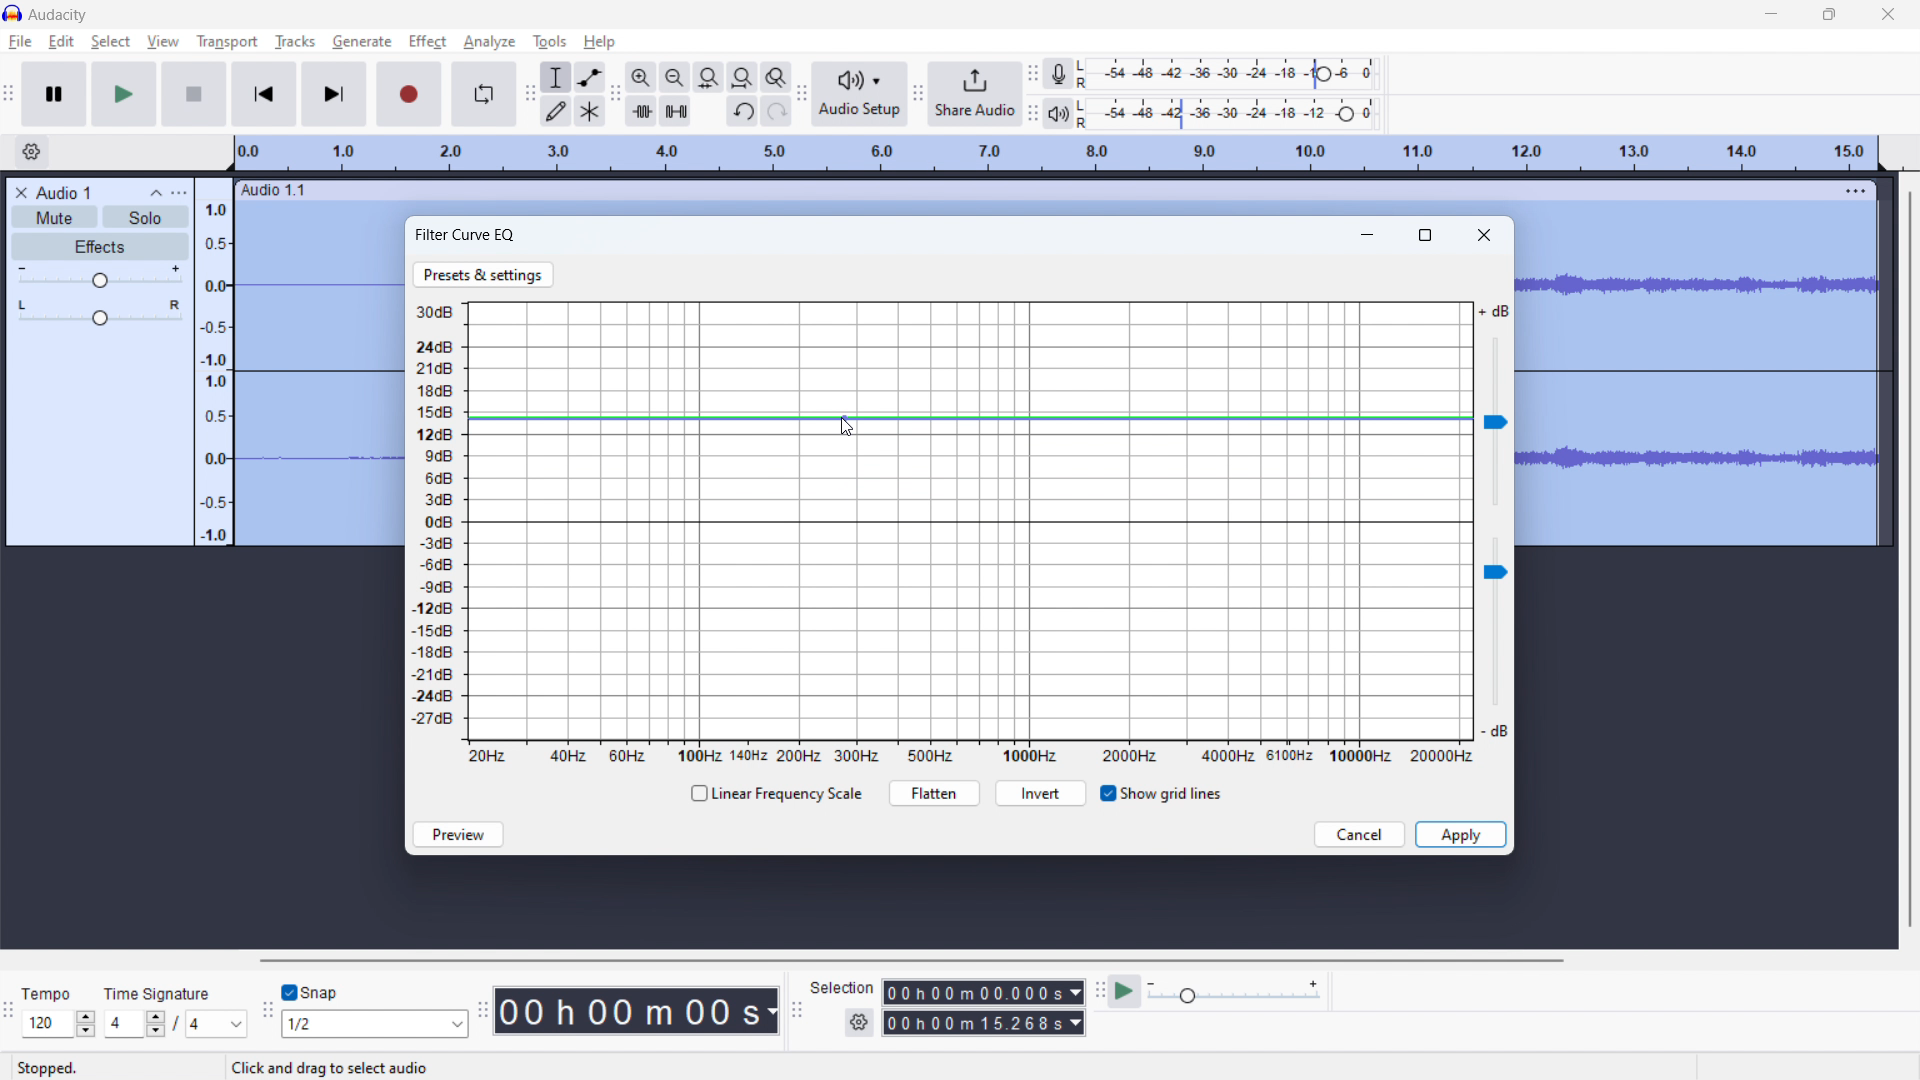  What do you see at coordinates (775, 111) in the screenshot?
I see `redo` at bounding box center [775, 111].